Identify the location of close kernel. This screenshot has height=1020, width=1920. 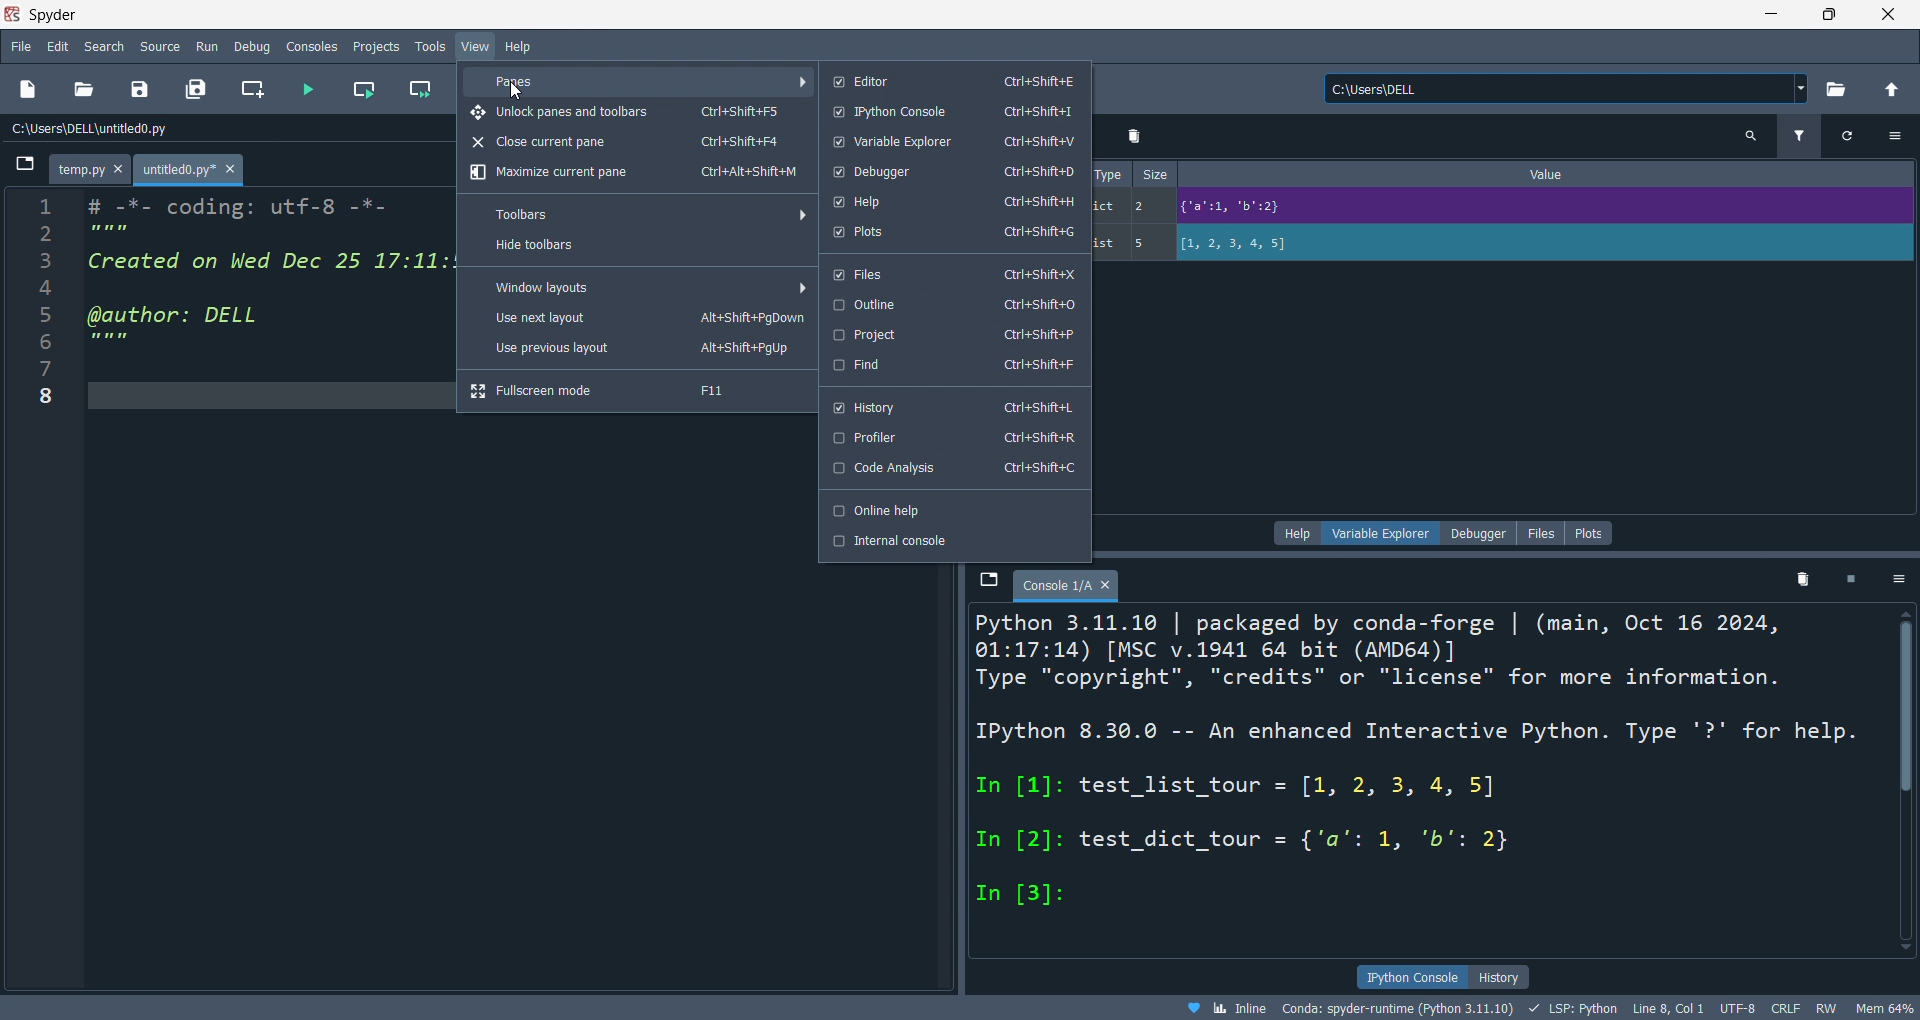
(1853, 582).